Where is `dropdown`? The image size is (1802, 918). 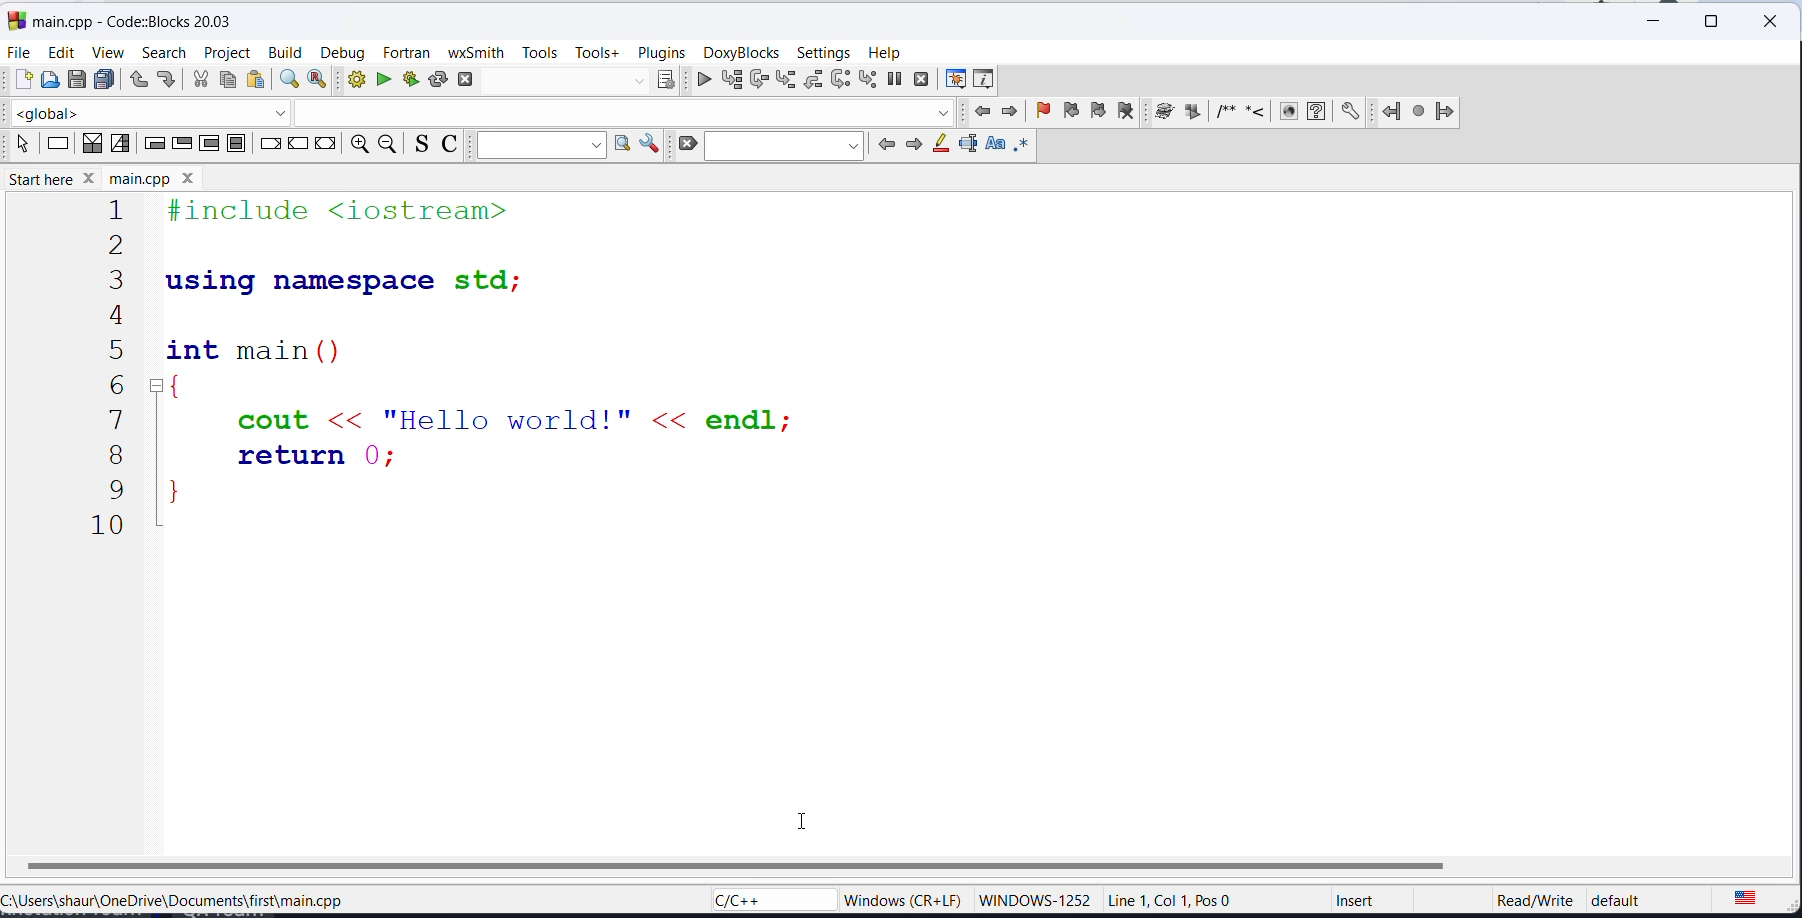 dropdown is located at coordinates (540, 146).